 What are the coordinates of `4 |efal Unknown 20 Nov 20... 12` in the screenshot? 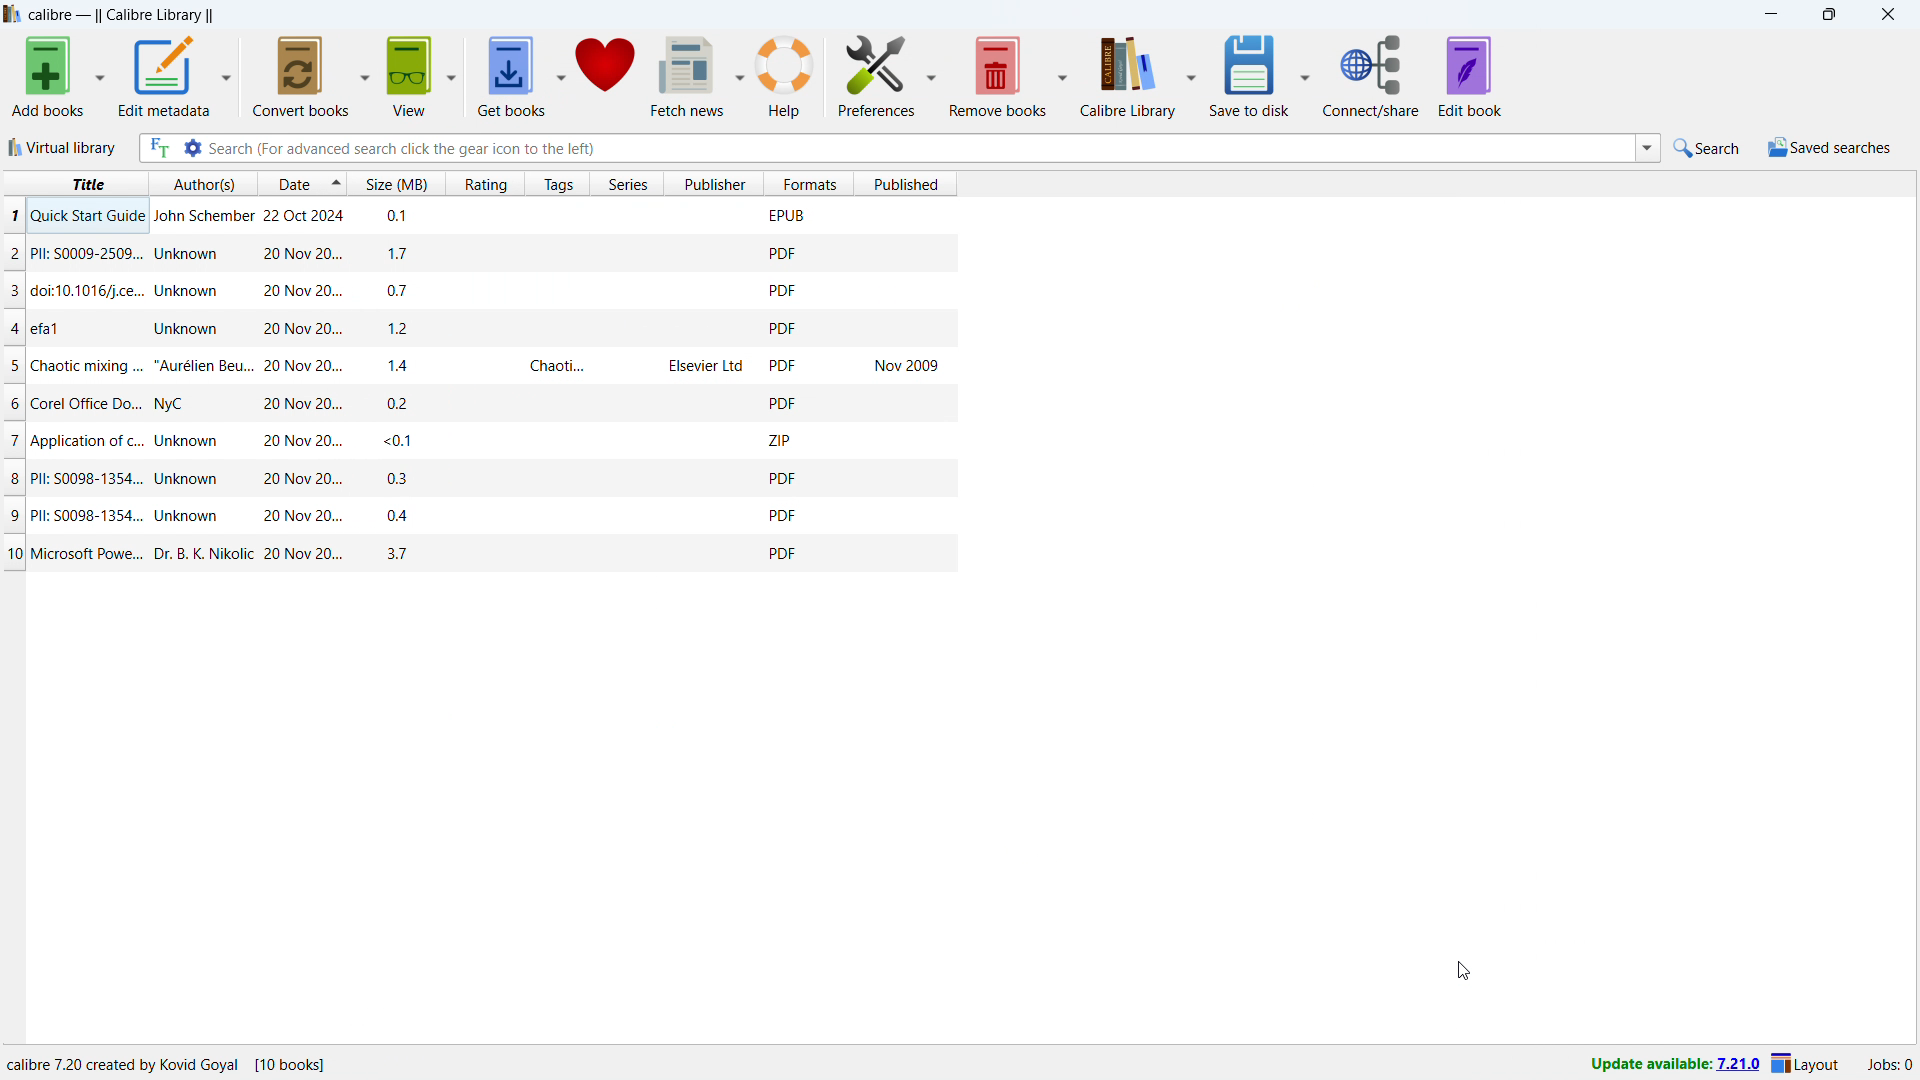 It's located at (479, 324).